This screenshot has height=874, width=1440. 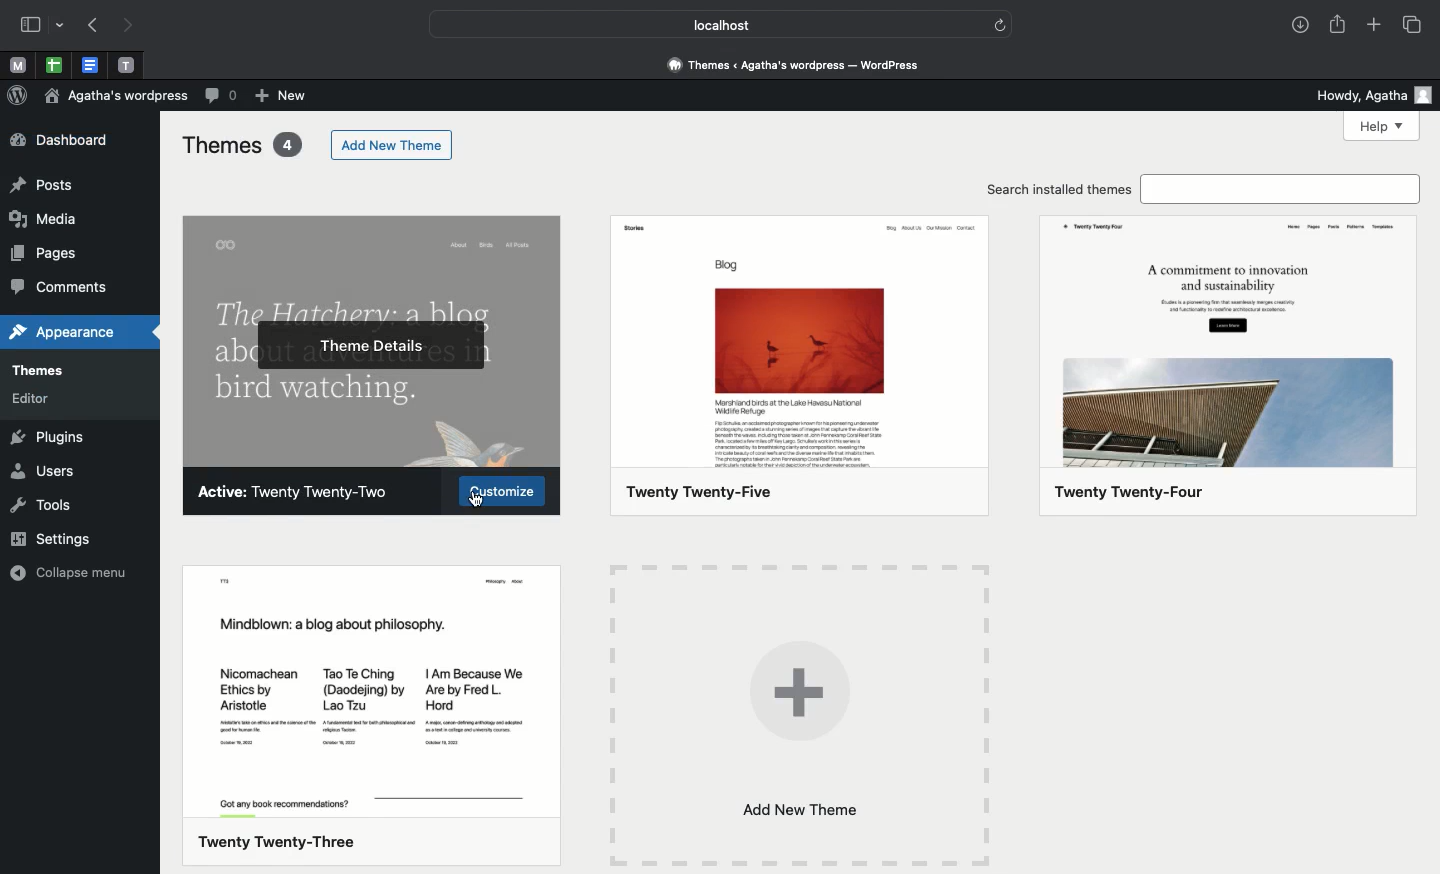 I want to click on Plugins, so click(x=48, y=438).